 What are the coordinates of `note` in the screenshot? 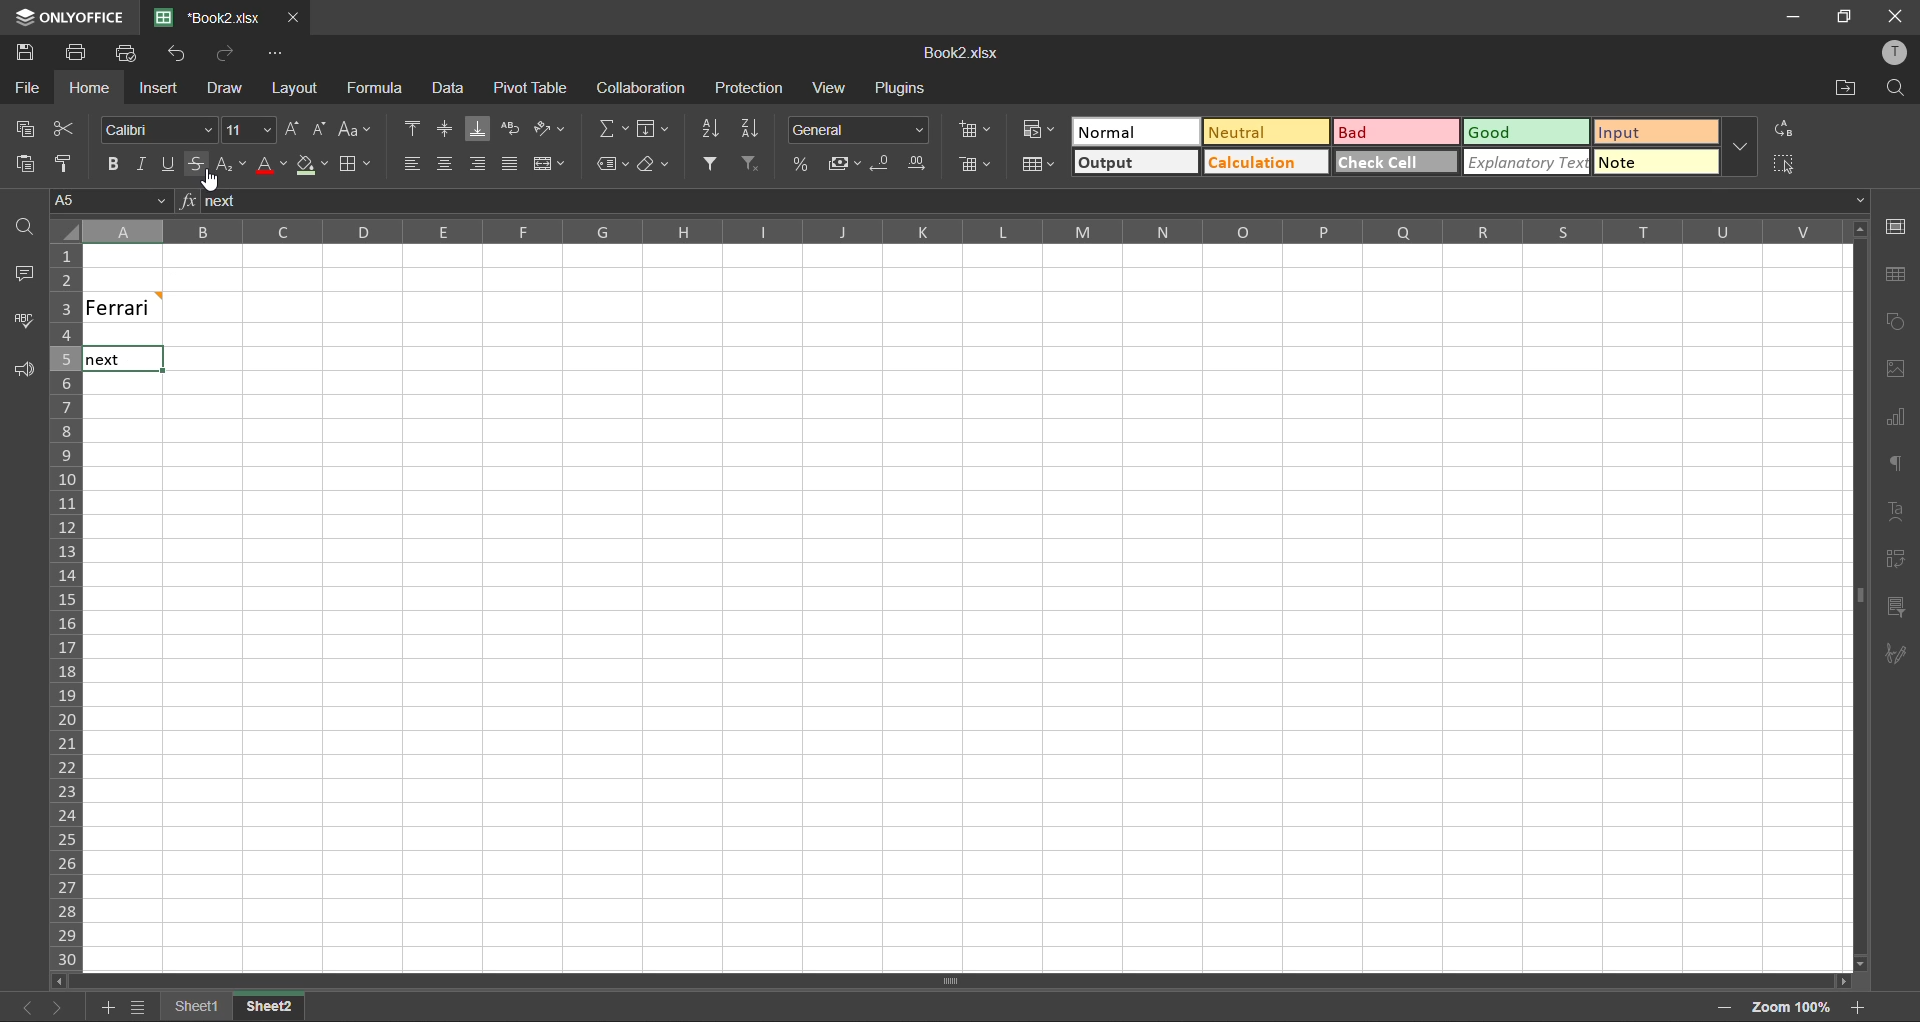 It's located at (1656, 160).